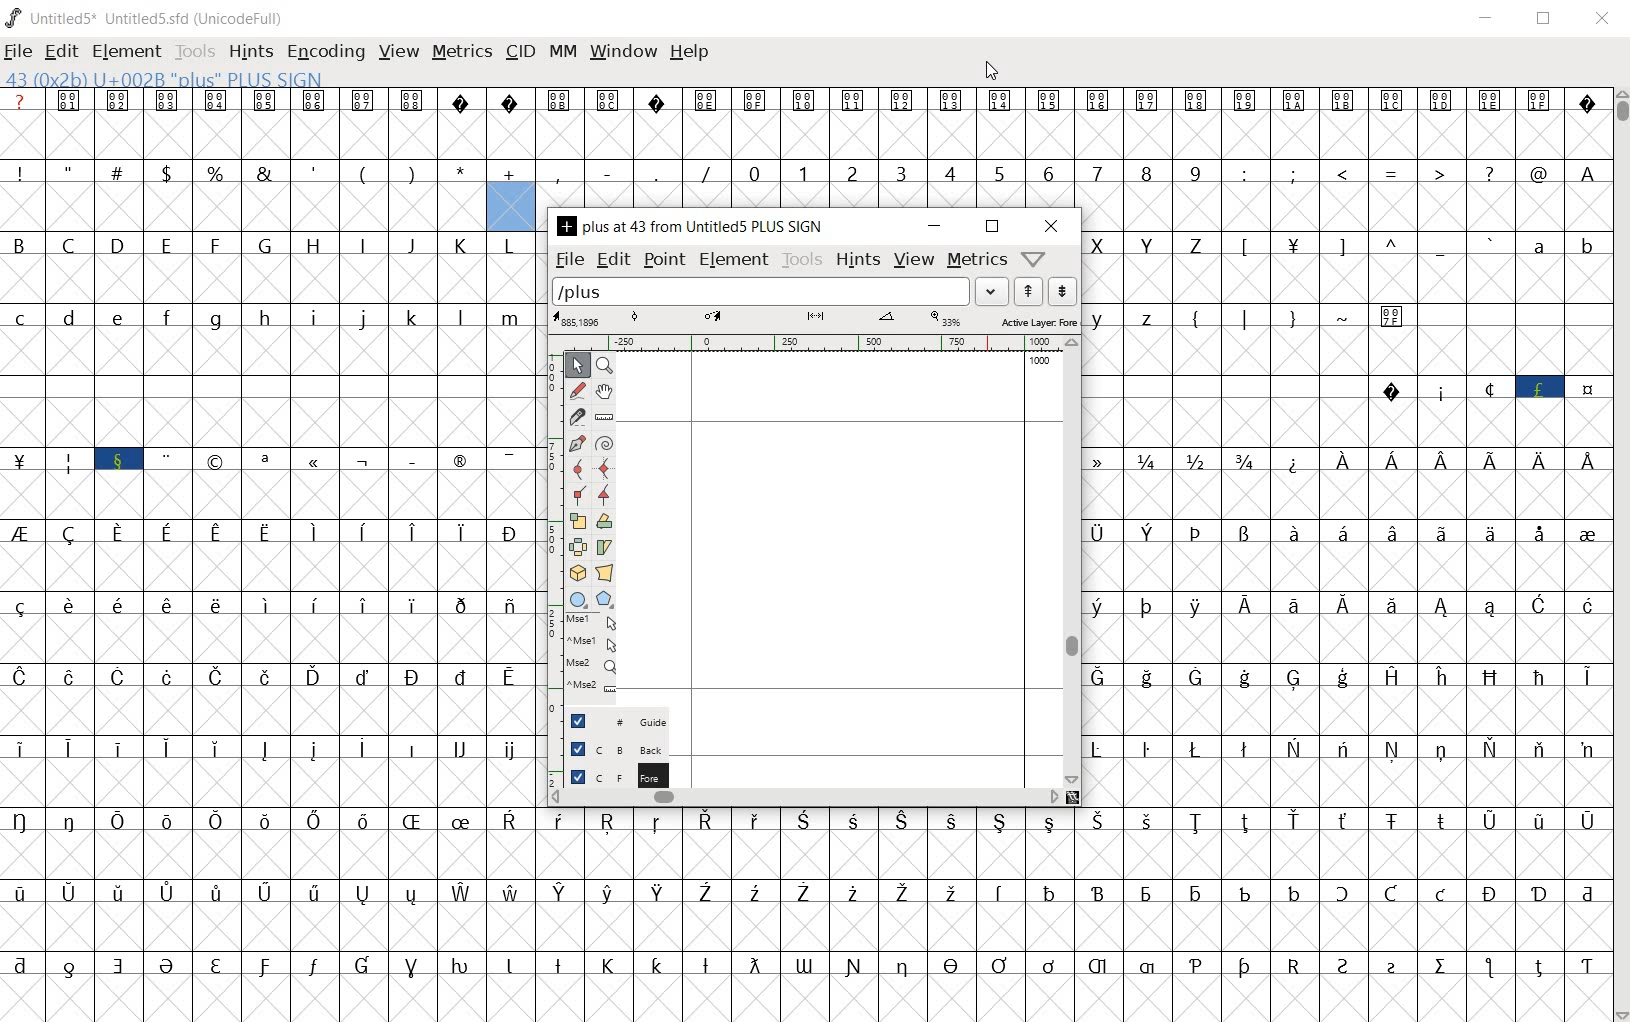  I want to click on load word list, so click(780, 293).